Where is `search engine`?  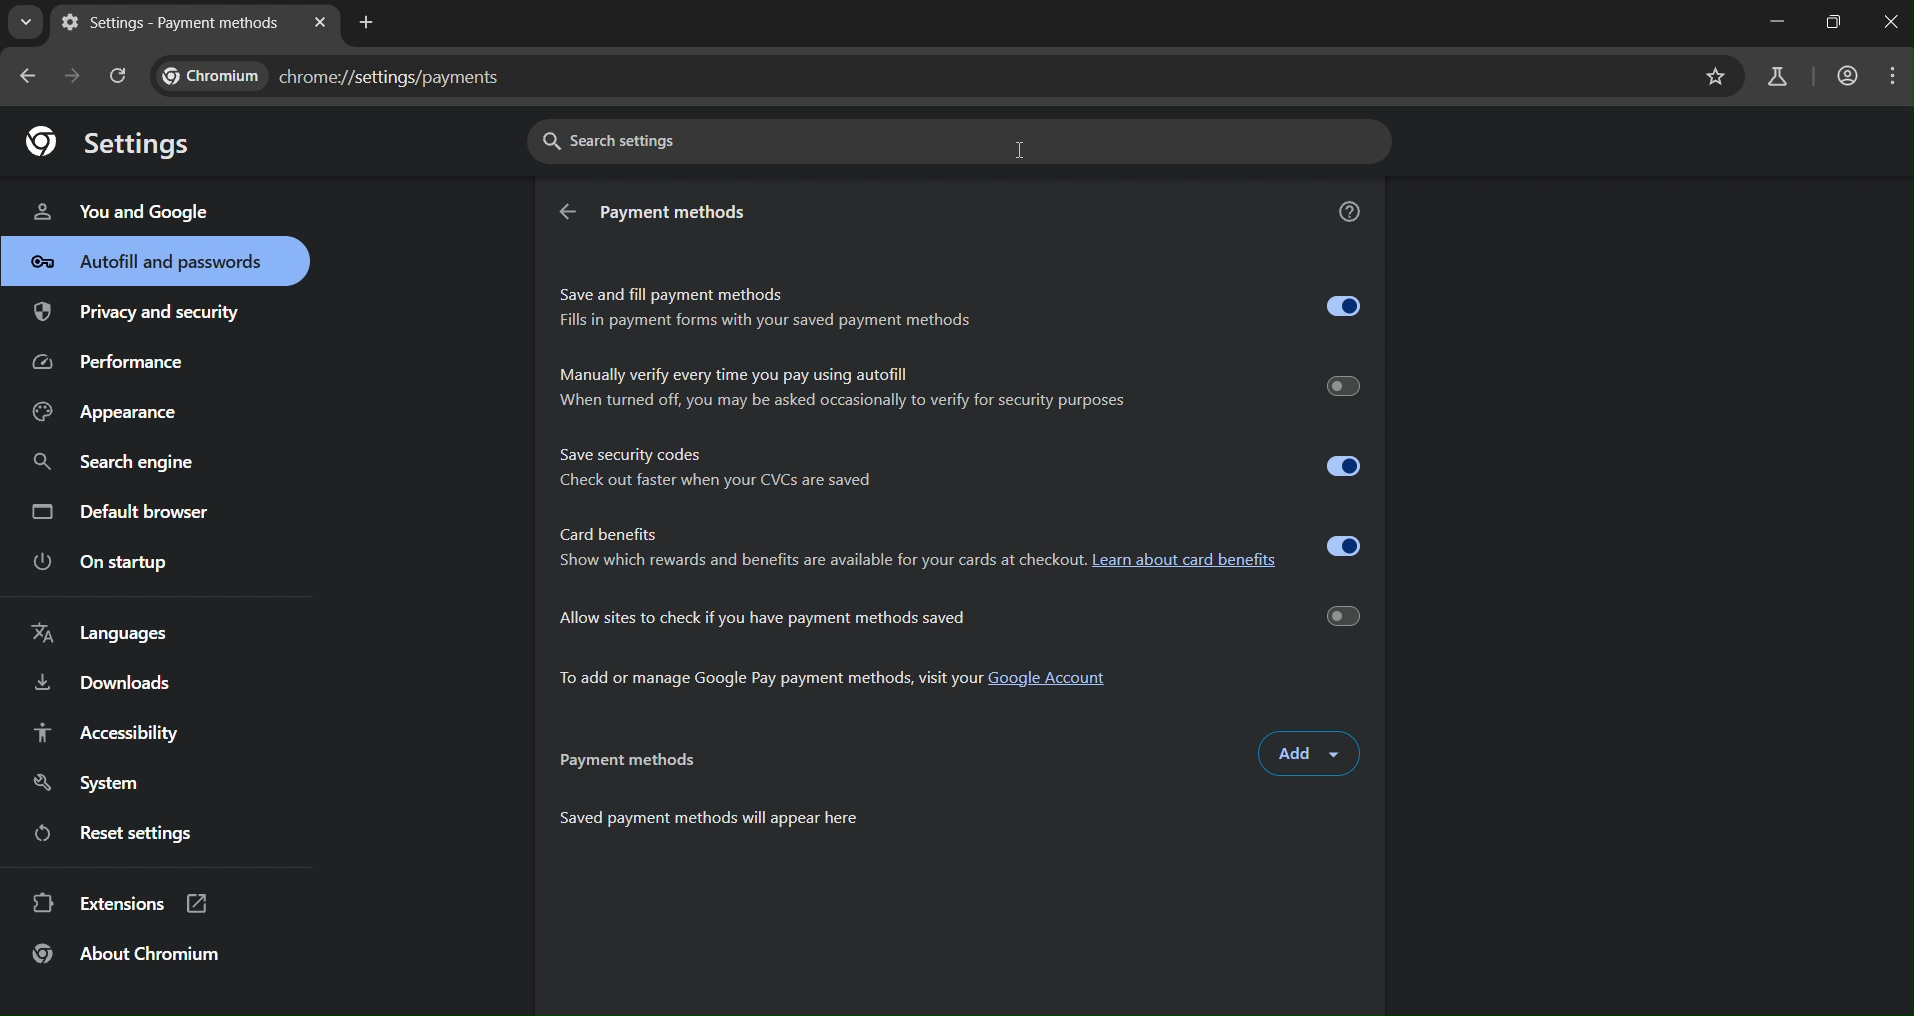 search engine is located at coordinates (112, 459).